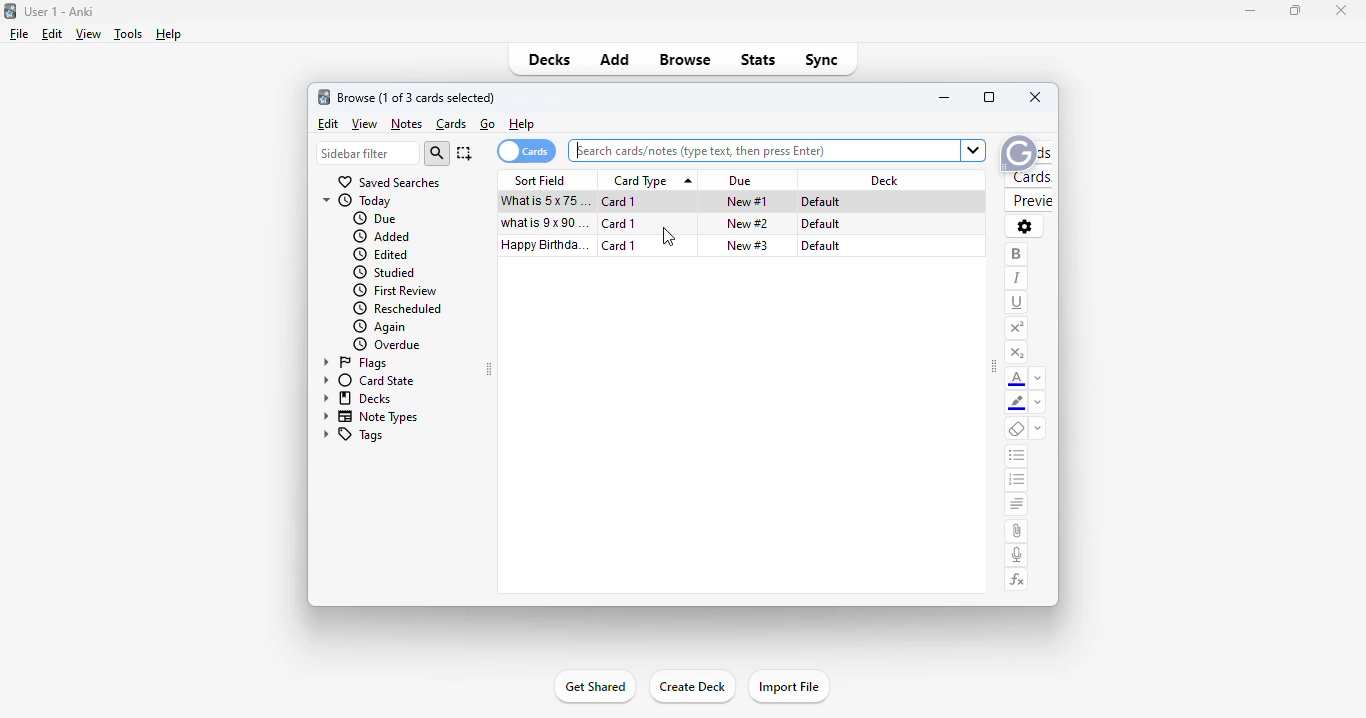  I want to click on stats, so click(758, 60).